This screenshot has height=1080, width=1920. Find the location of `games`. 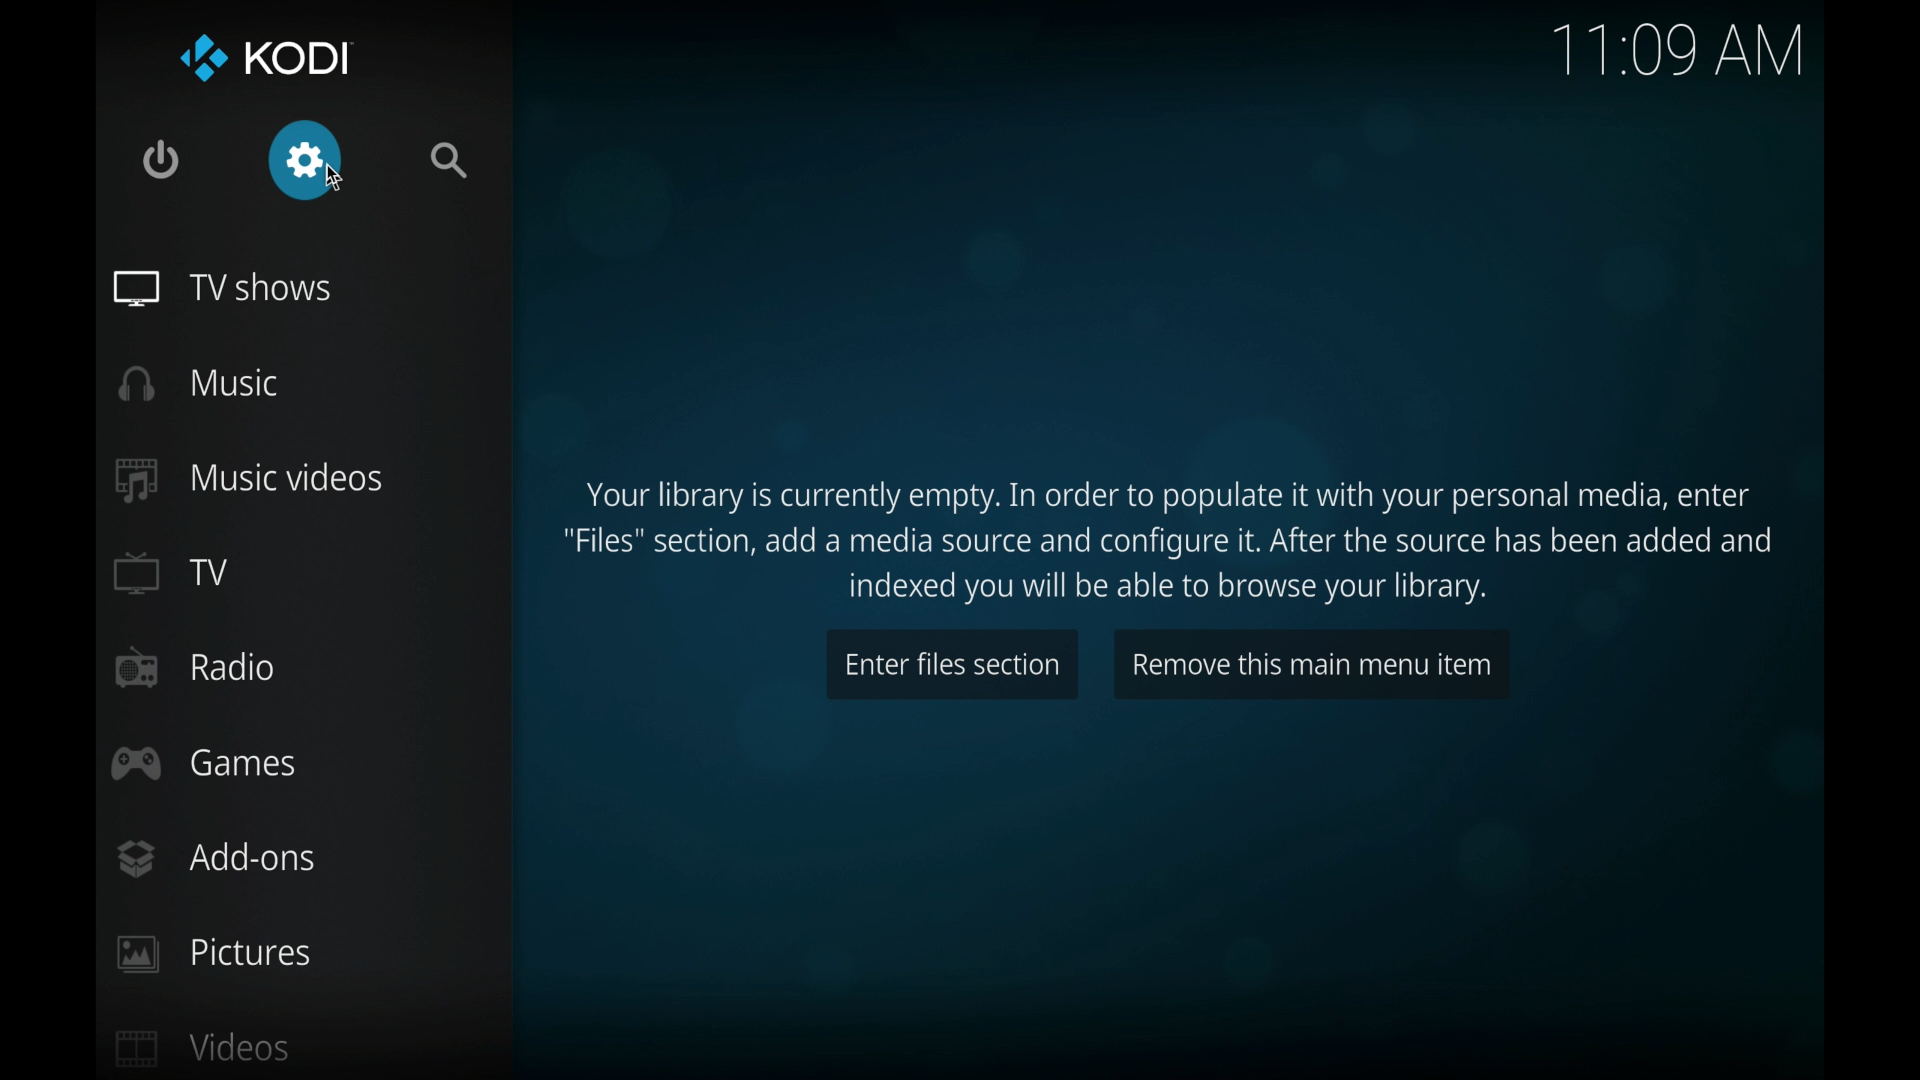

games is located at coordinates (204, 762).